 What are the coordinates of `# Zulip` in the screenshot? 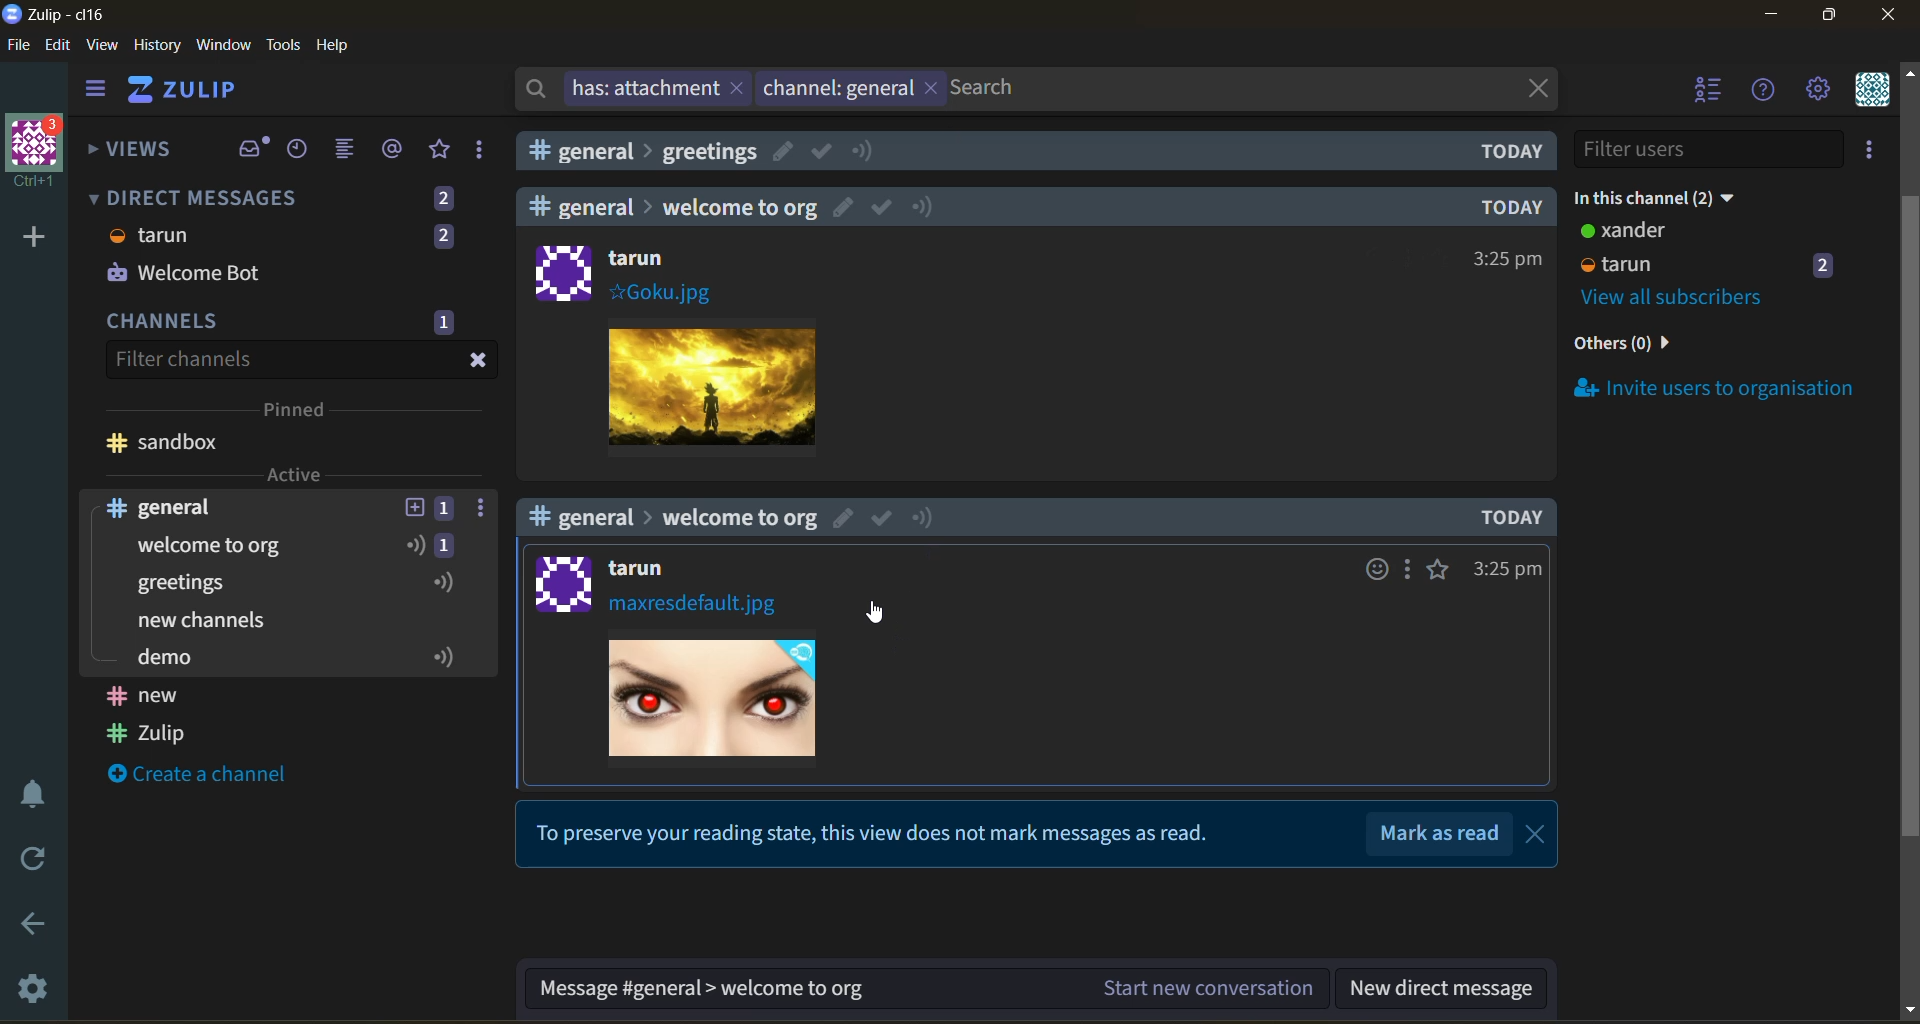 It's located at (149, 735).